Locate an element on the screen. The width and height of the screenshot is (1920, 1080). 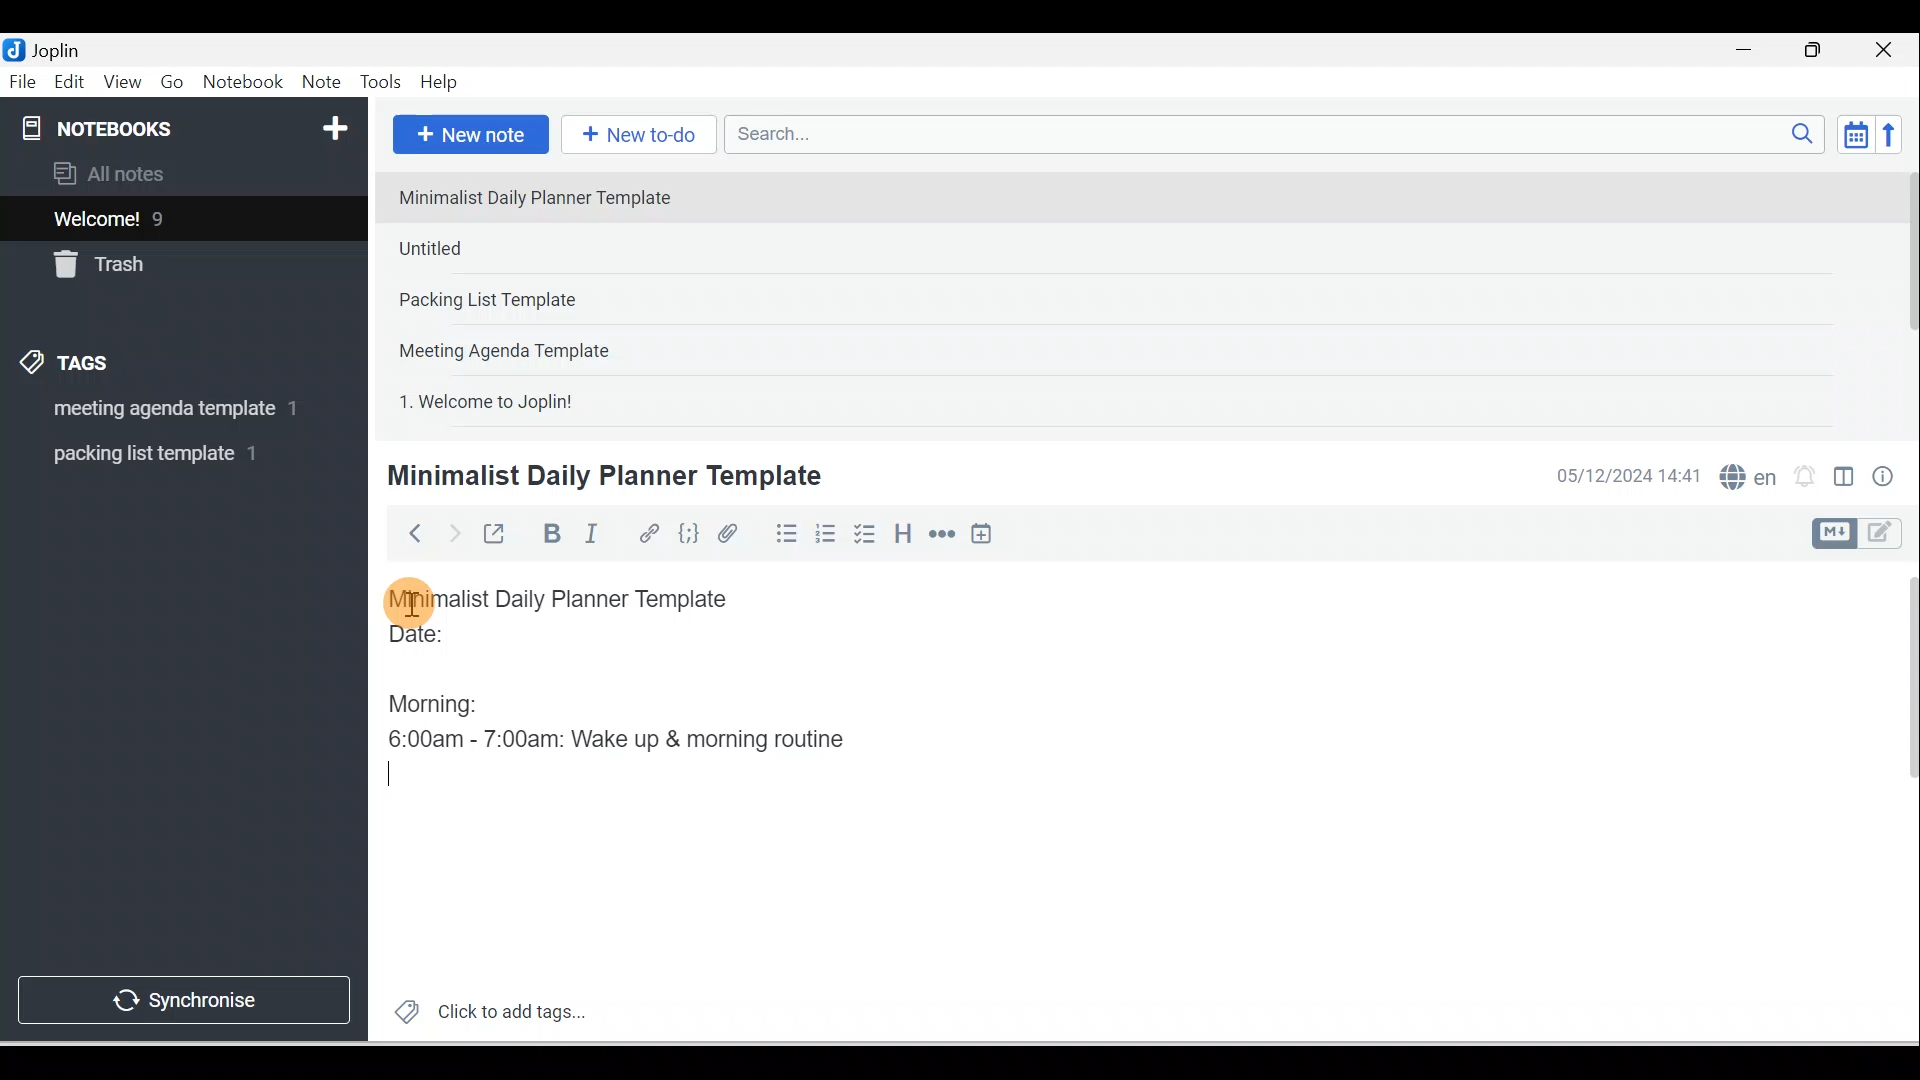
Notes is located at coordinates (169, 214).